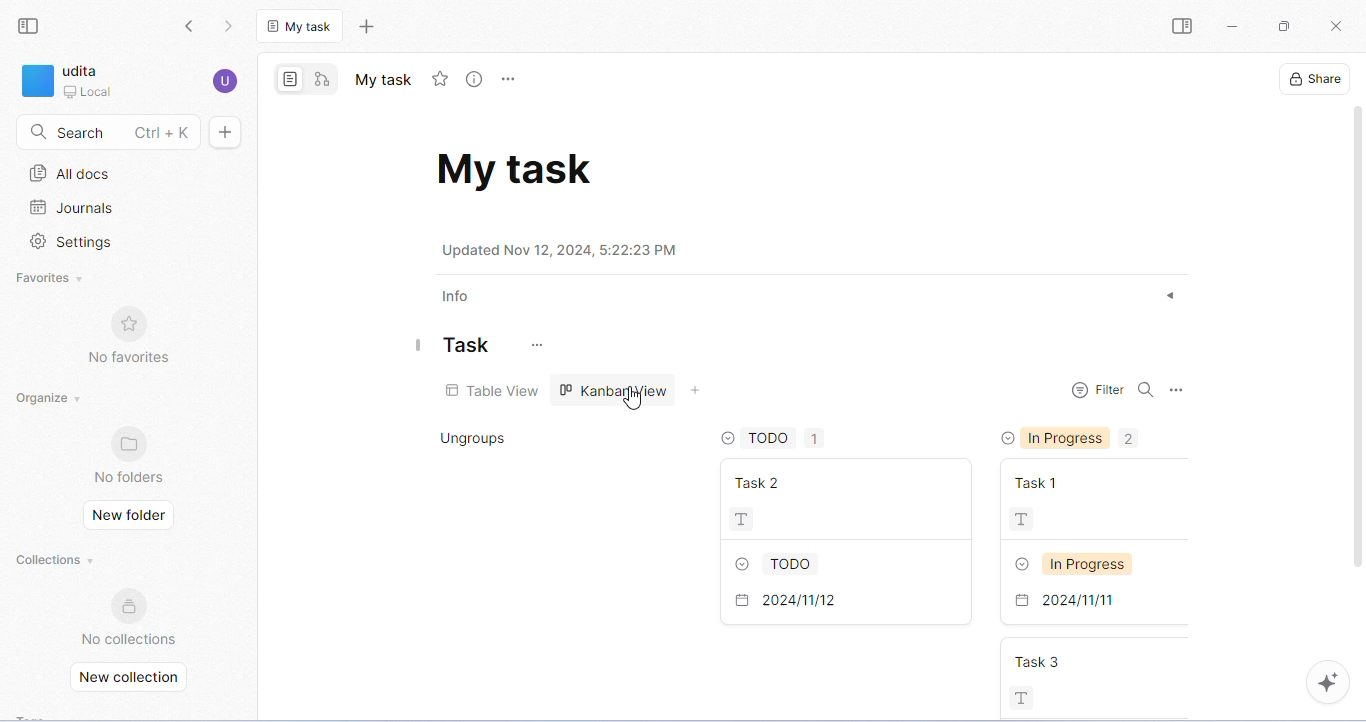  I want to click on share, so click(1313, 78).